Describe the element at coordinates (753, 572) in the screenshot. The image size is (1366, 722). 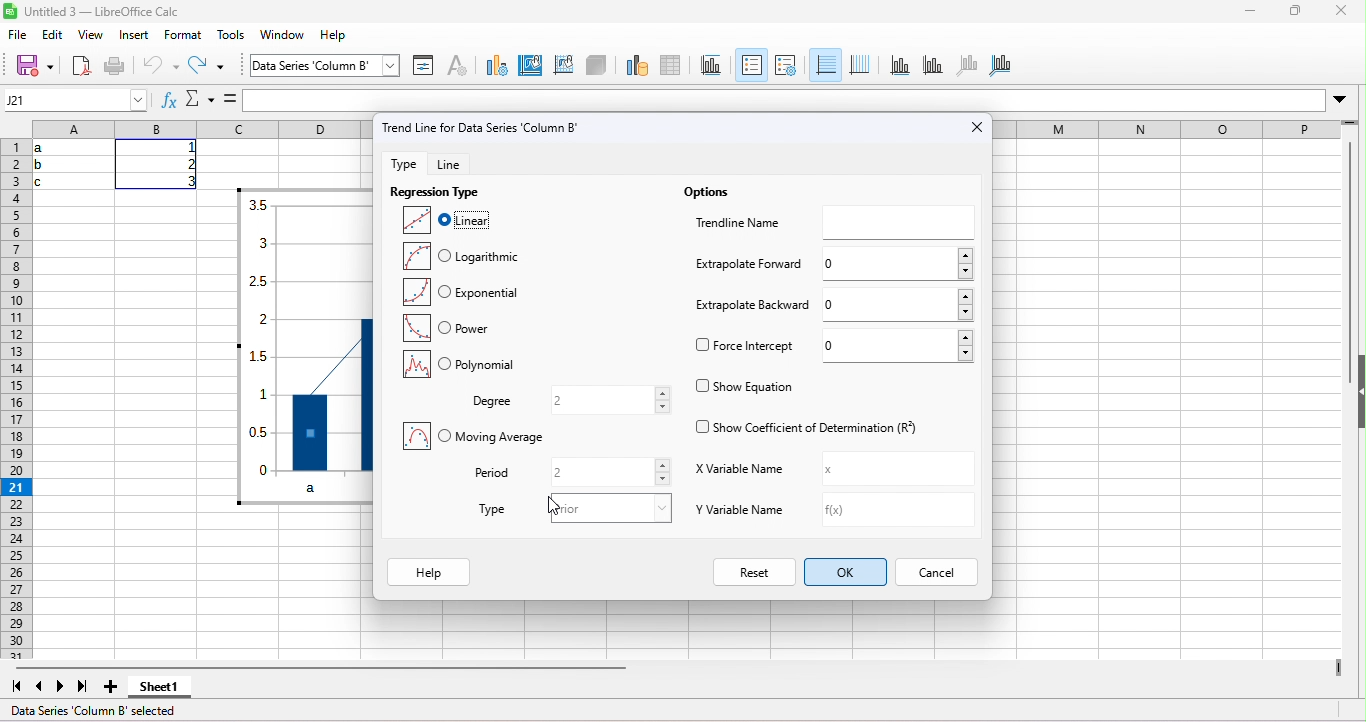
I see `reset` at that location.